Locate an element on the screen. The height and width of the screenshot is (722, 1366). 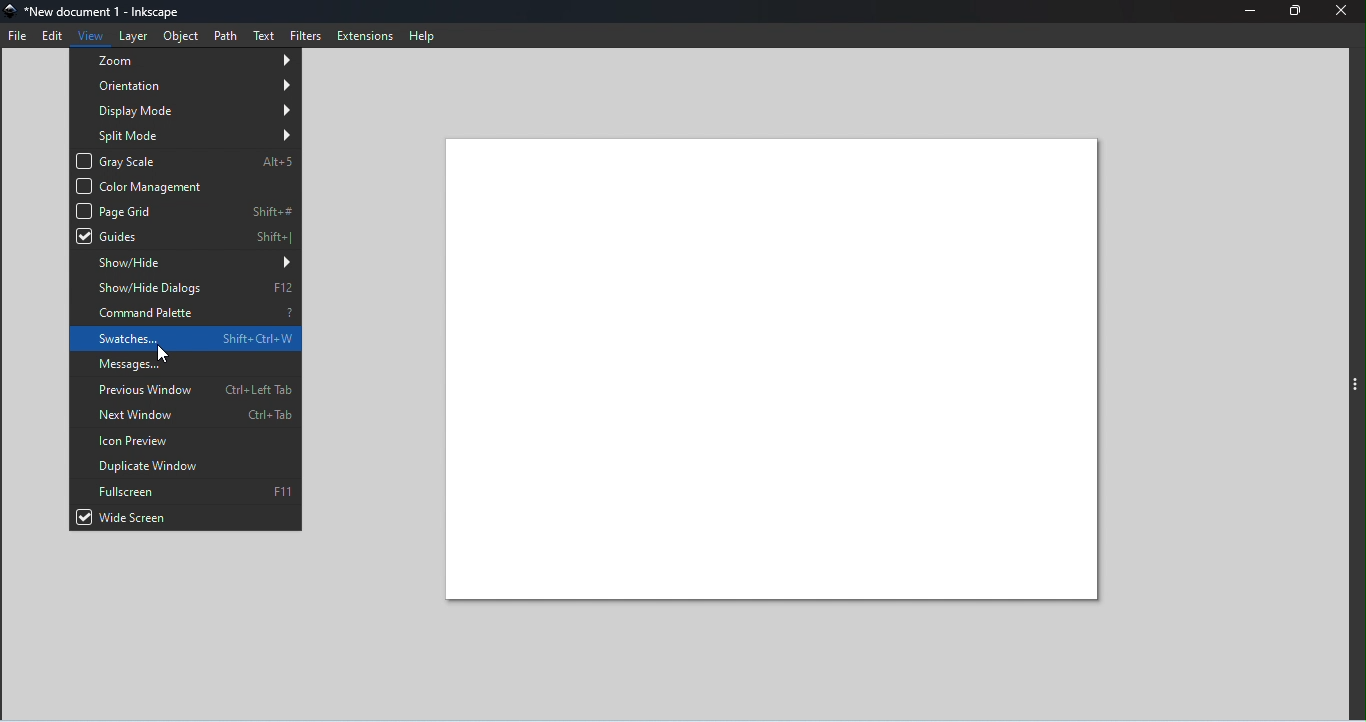
Messages is located at coordinates (184, 363).